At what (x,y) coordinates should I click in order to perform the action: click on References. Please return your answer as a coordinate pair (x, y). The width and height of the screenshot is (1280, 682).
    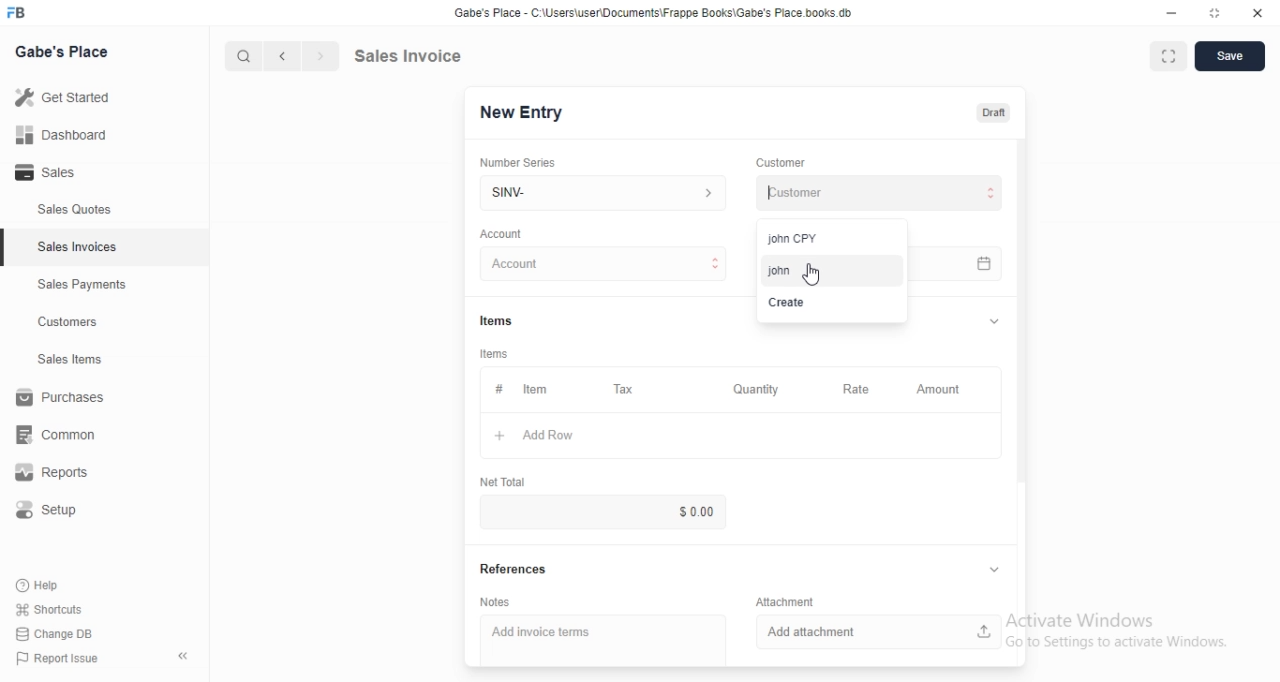
    Looking at the image, I should click on (516, 571).